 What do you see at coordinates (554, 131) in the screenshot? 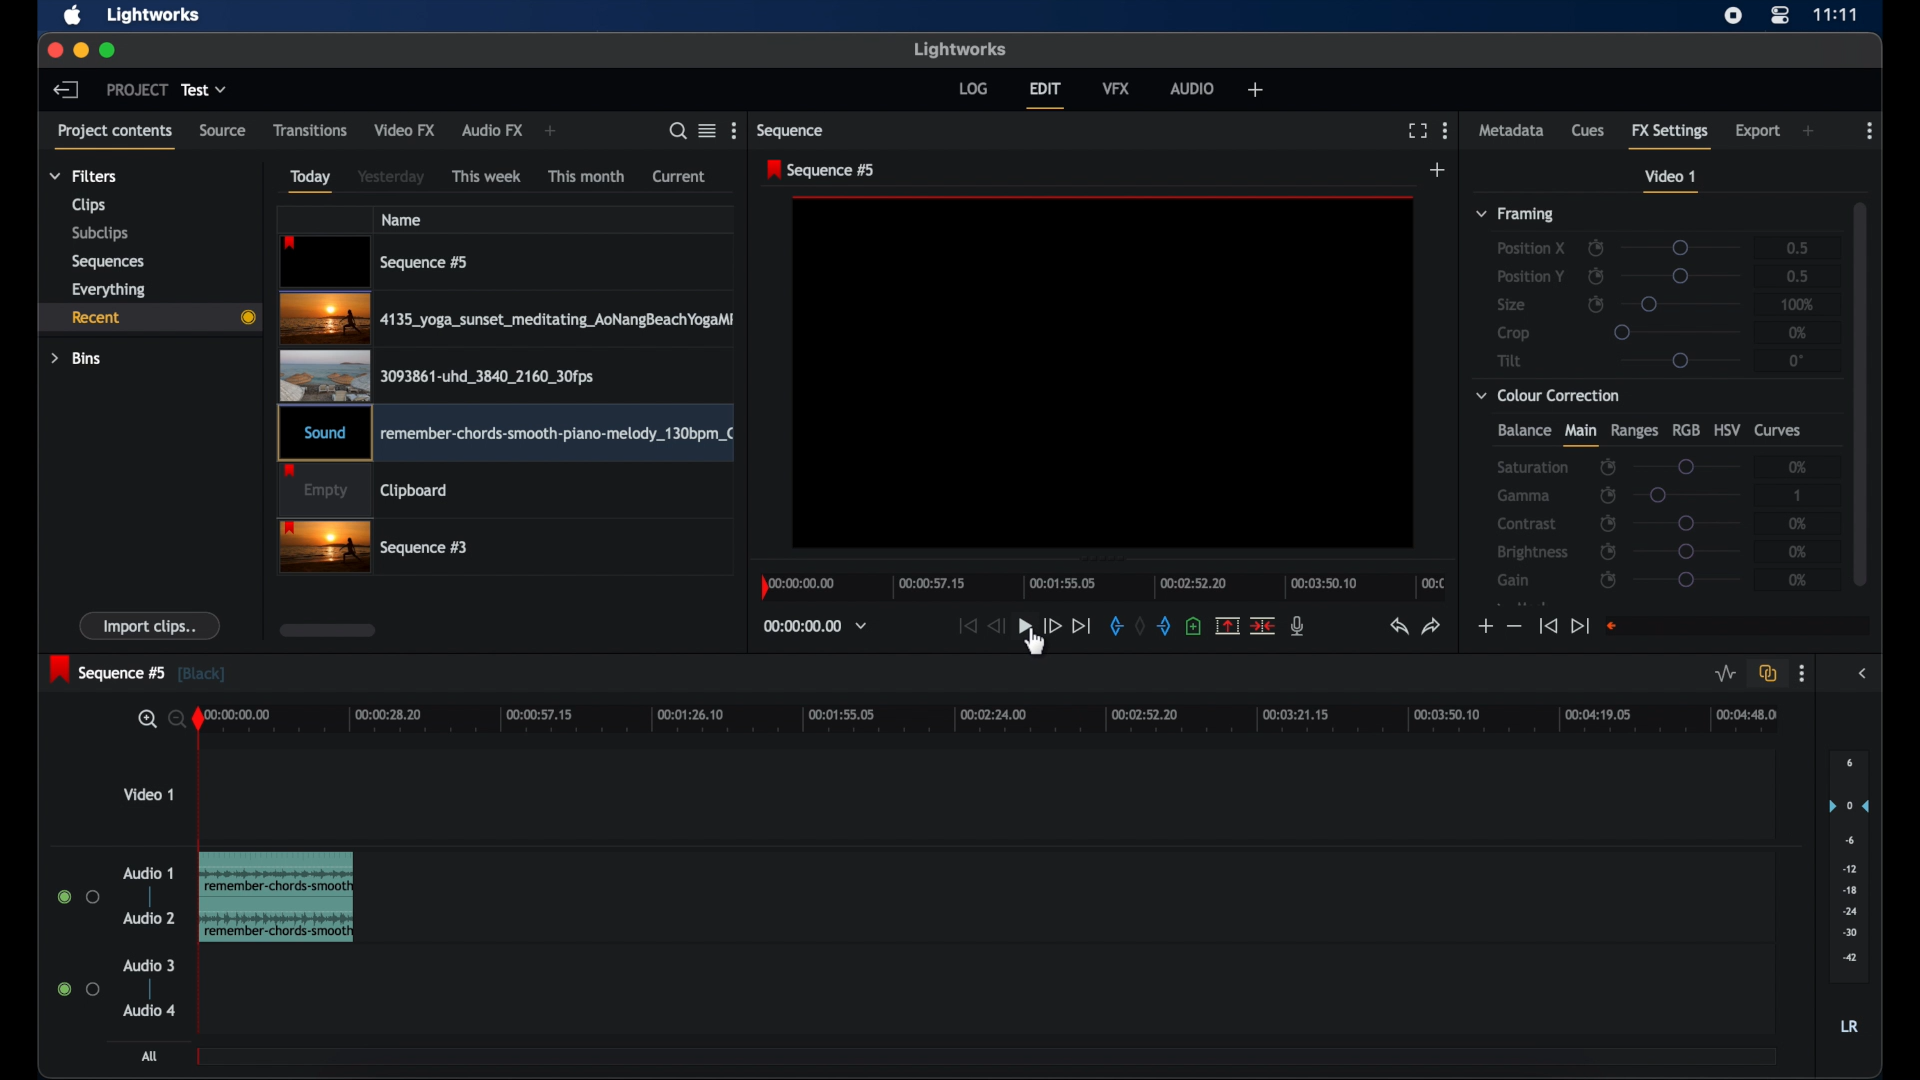
I see `add` at bounding box center [554, 131].